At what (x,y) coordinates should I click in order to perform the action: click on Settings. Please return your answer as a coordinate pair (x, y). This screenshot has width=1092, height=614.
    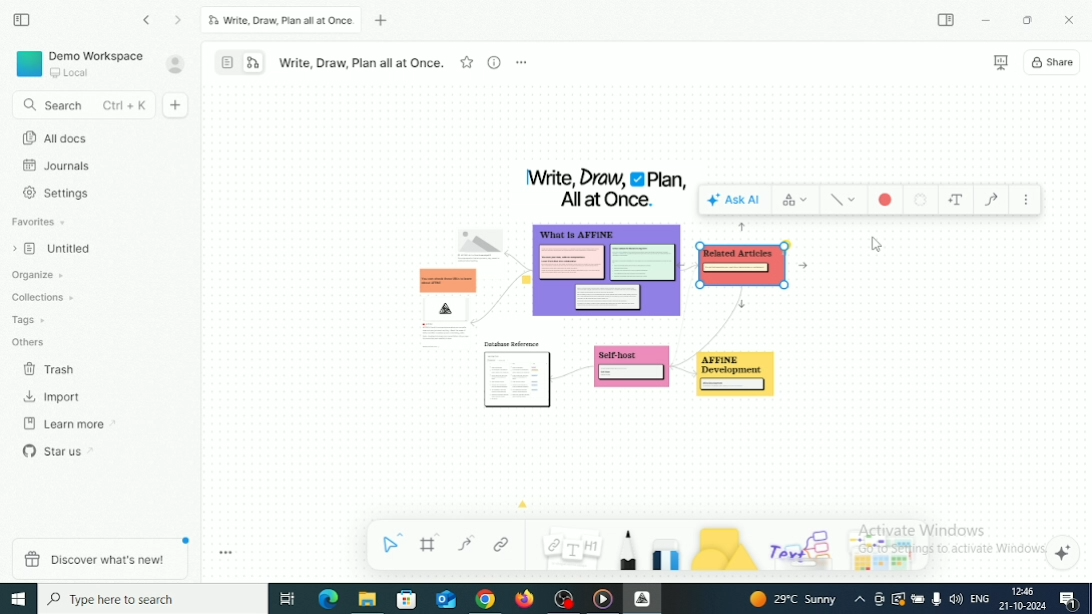
    Looking at the image, I should click on (59, 193).